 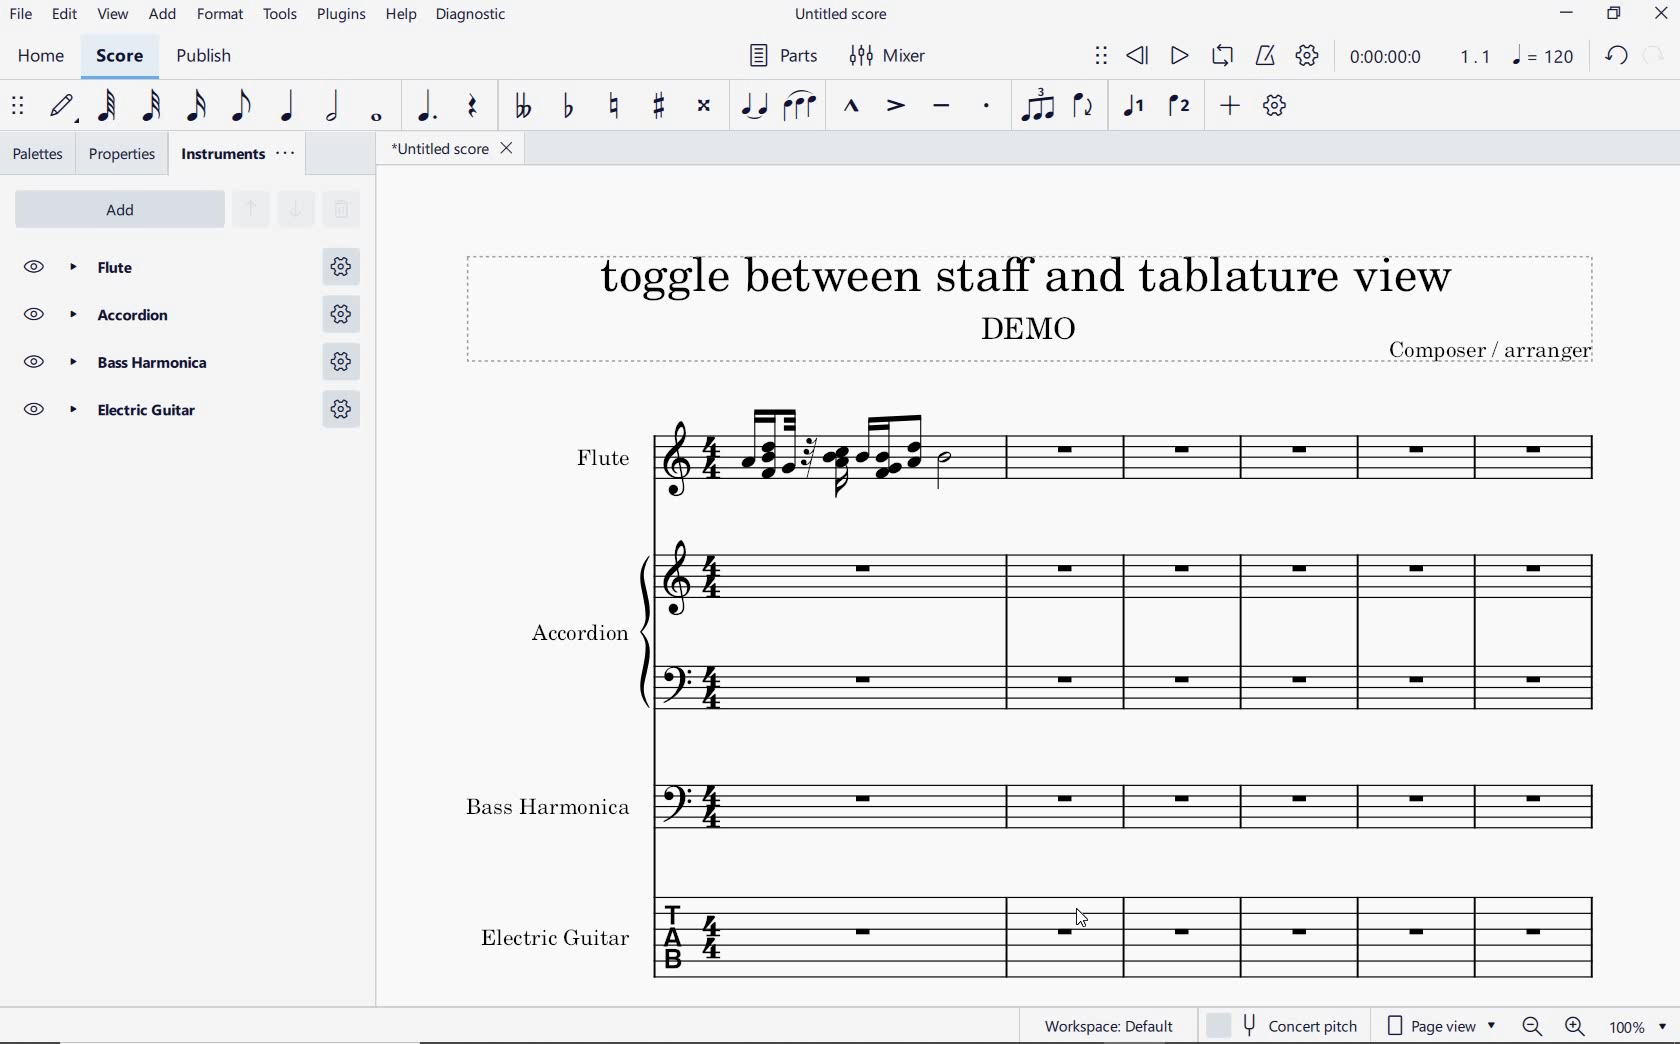 I want to click on tuplet, so click(x=1039, y=107).